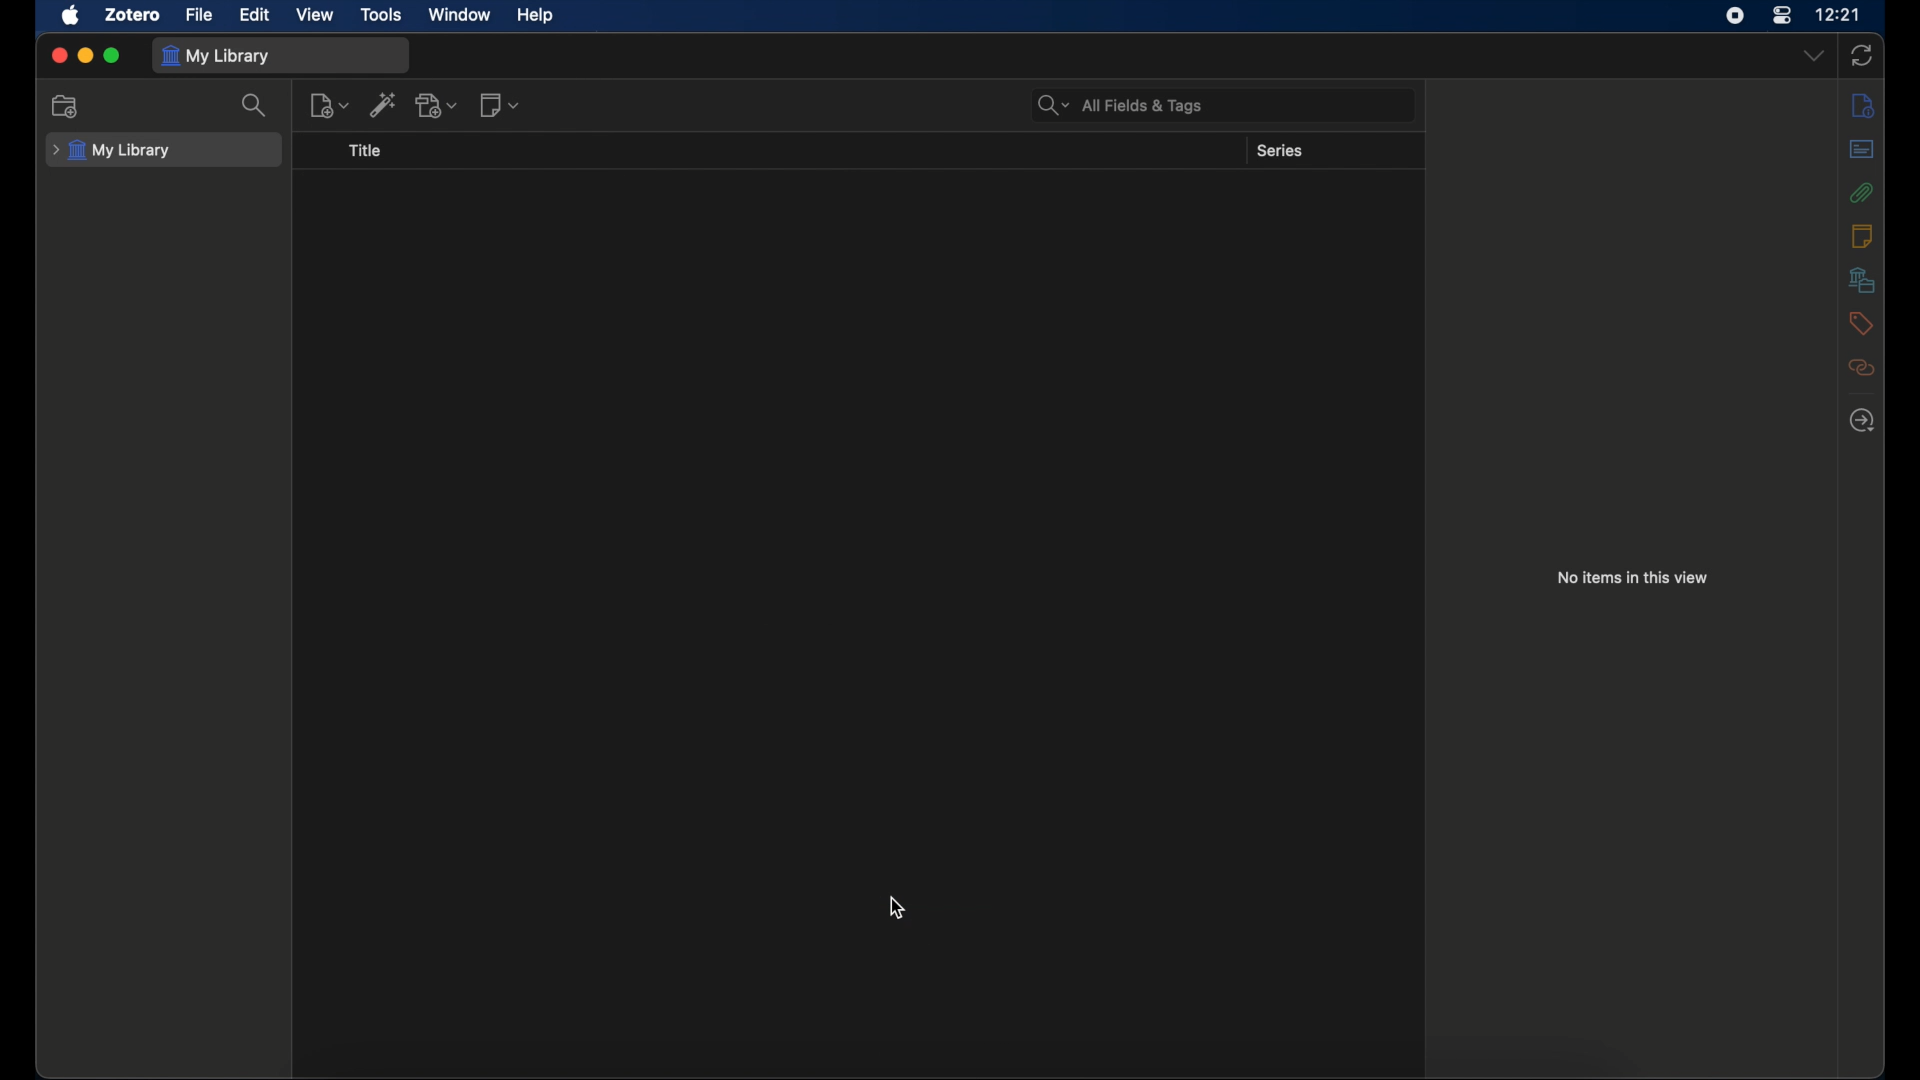 Image resolution: width=1920 pixels, height=1080 pixels. Describe the element at coordinates (132, 15) in the screenshot. I see `zotero` at that location.